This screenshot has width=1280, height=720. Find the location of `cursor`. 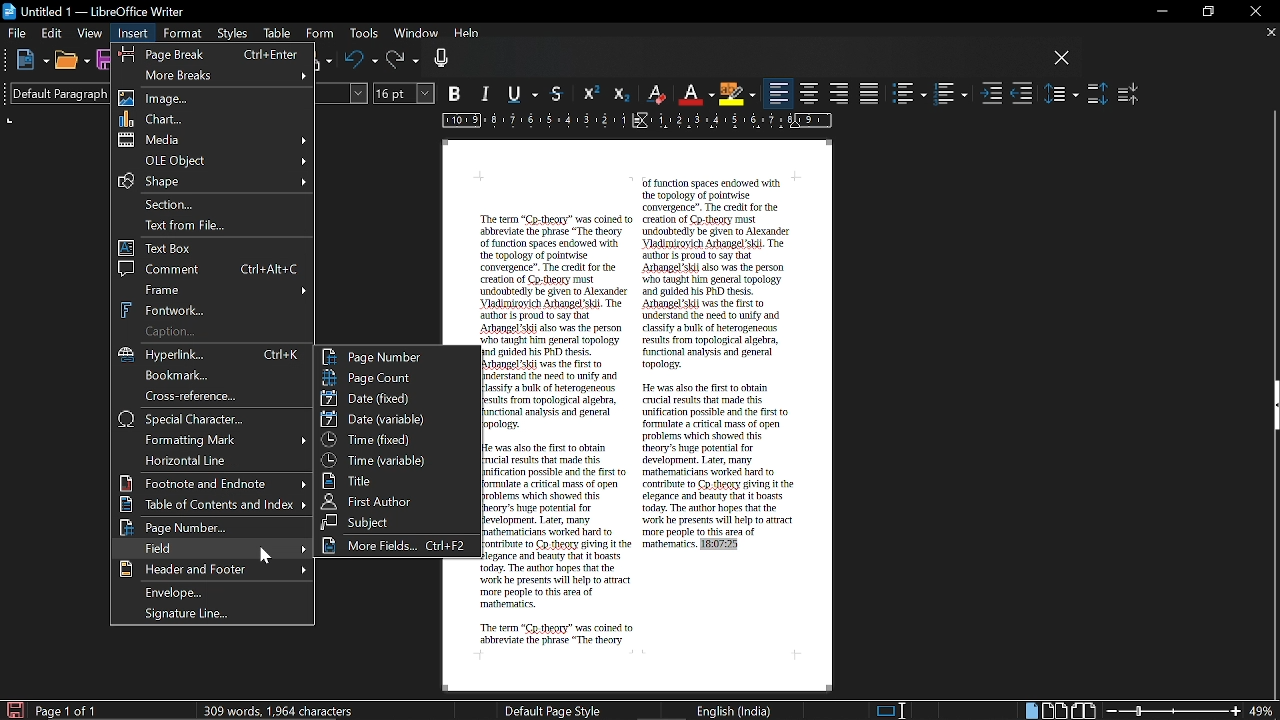

cursor is located at coordinates (266, 553).